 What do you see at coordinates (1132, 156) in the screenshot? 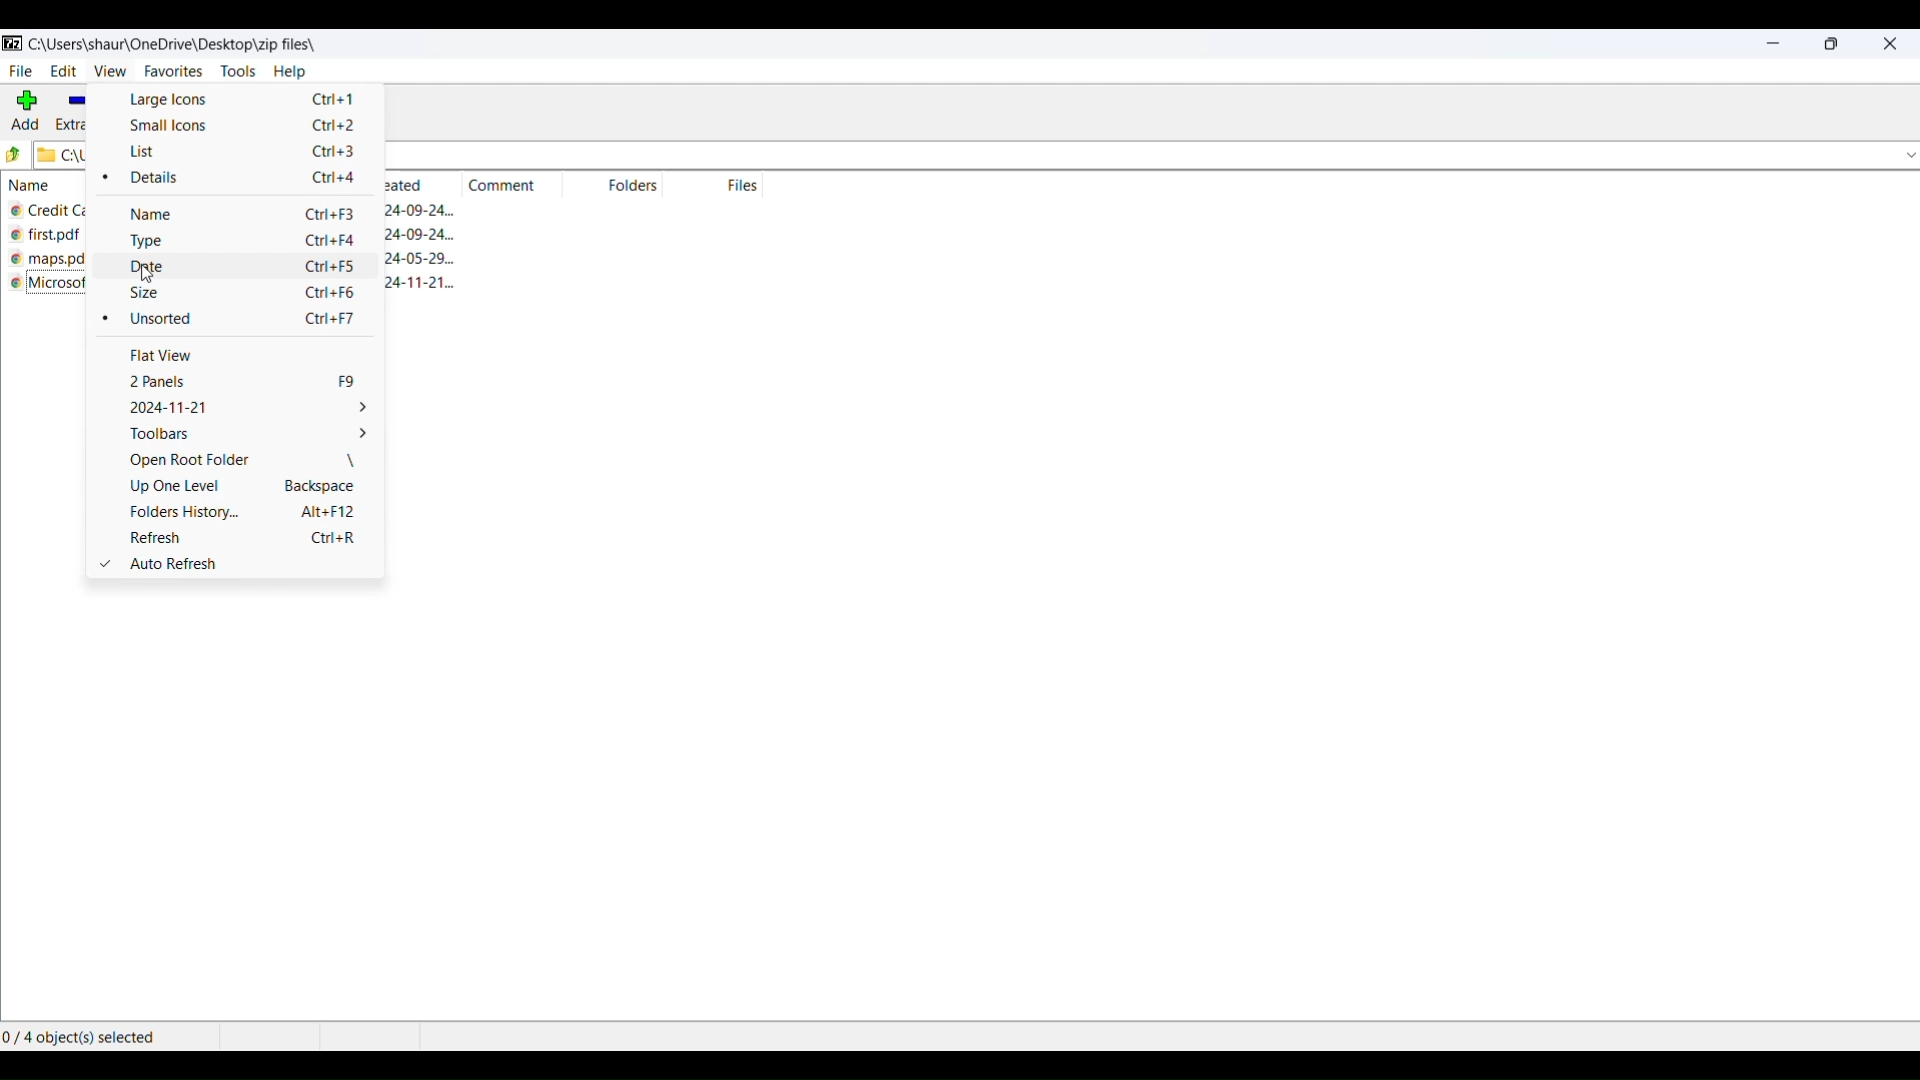
I see `folder path` at bounding box center [1132, 156].